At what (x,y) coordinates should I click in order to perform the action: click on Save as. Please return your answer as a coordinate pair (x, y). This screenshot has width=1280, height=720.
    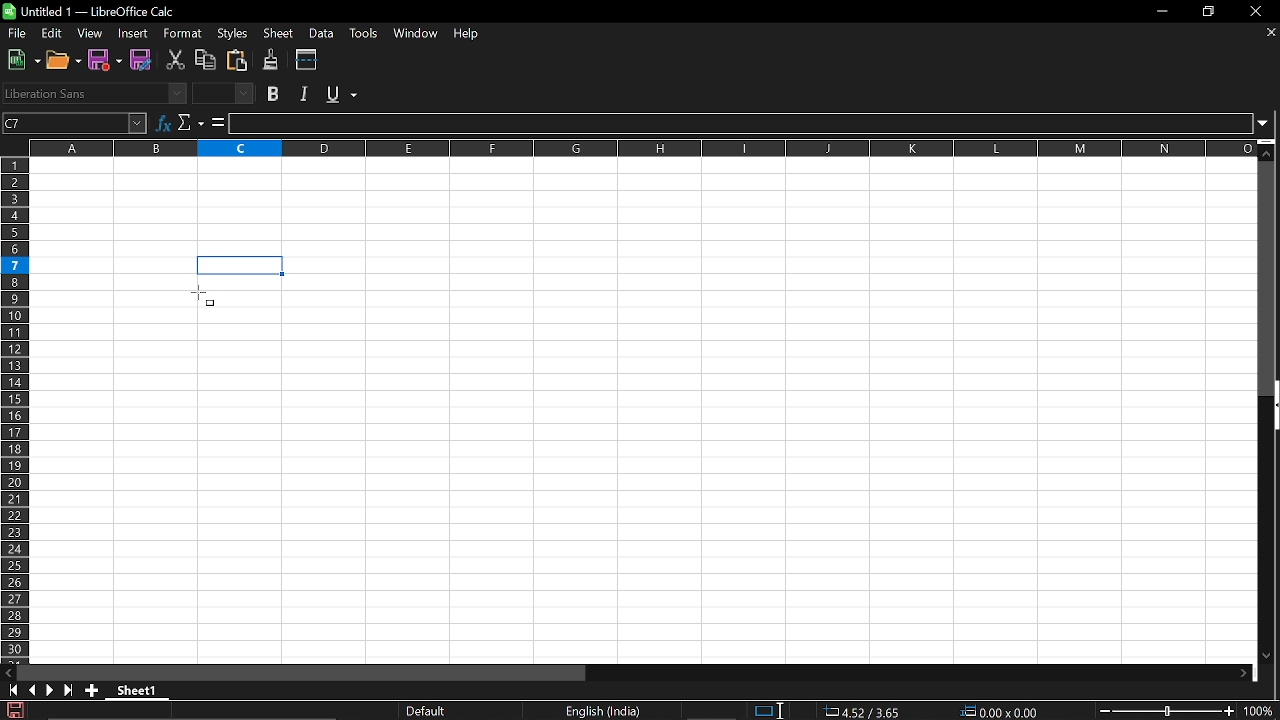
    Looking at the image, I should click on (142, 61).